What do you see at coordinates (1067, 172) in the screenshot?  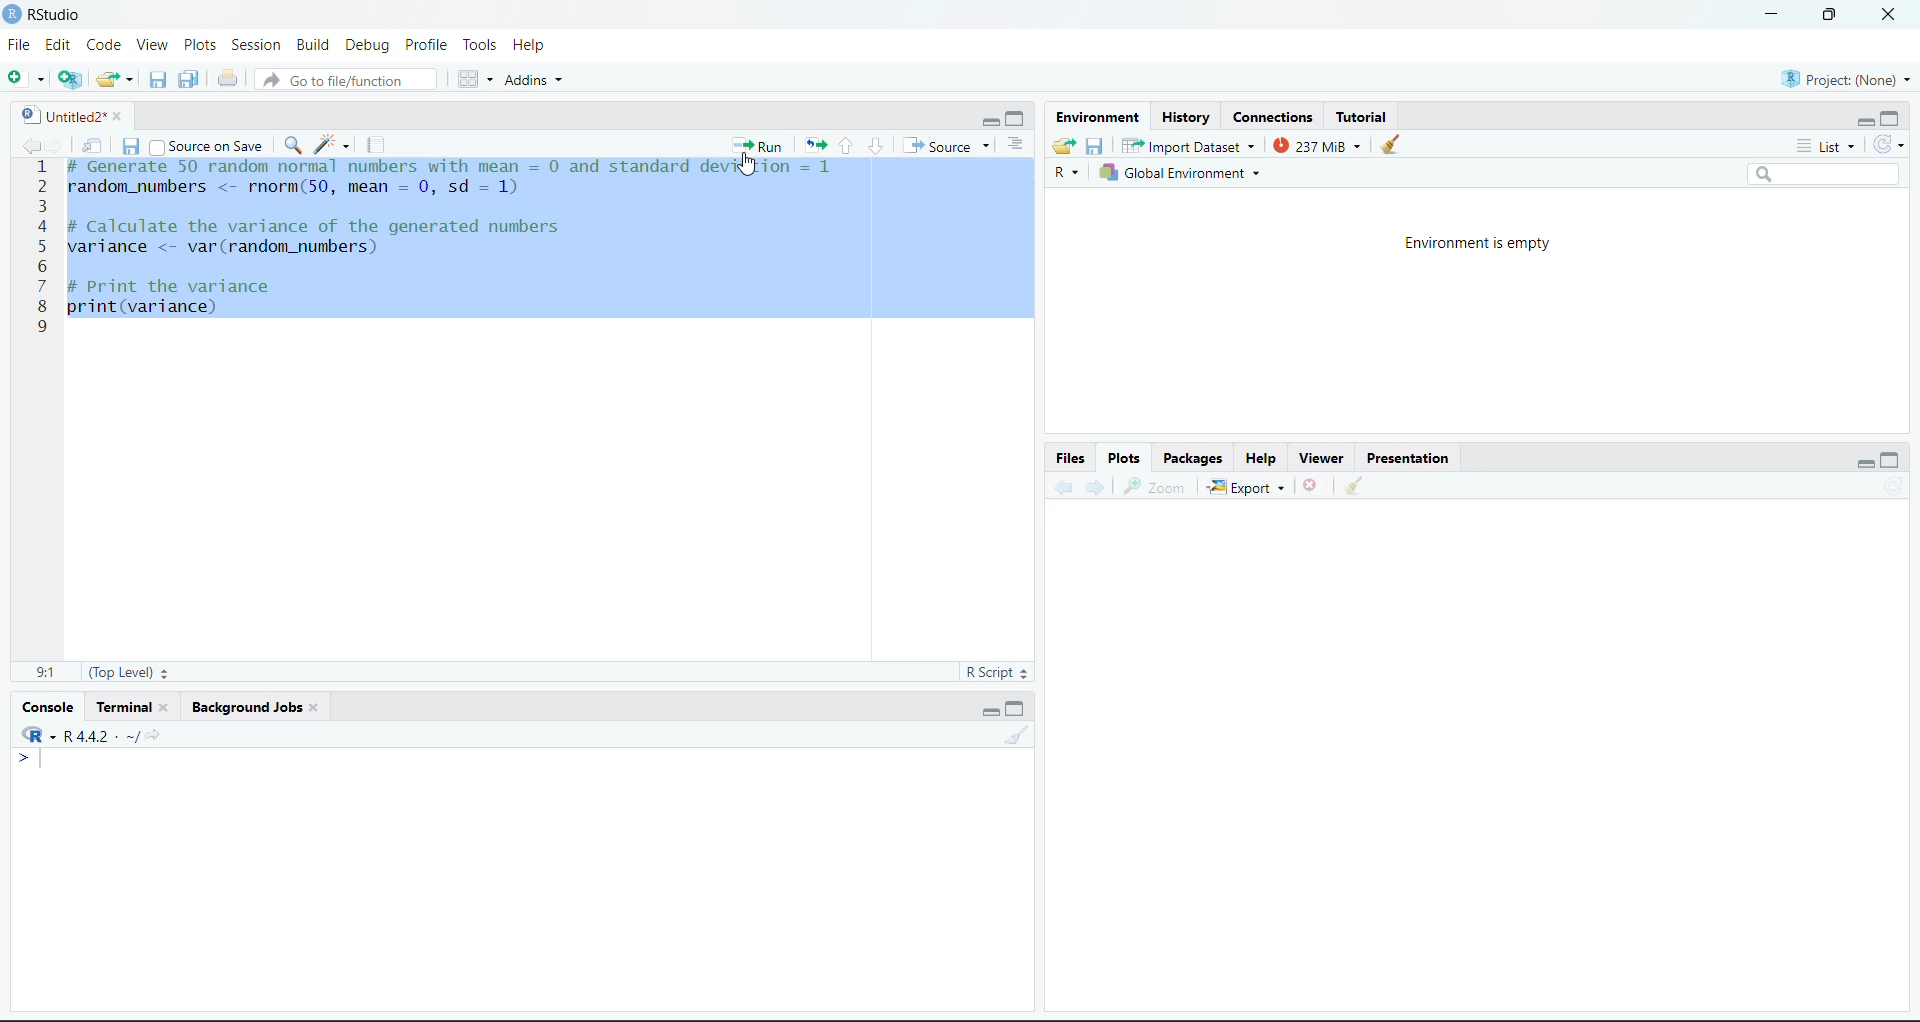 I see `R` at bounding box center [1067, 172].